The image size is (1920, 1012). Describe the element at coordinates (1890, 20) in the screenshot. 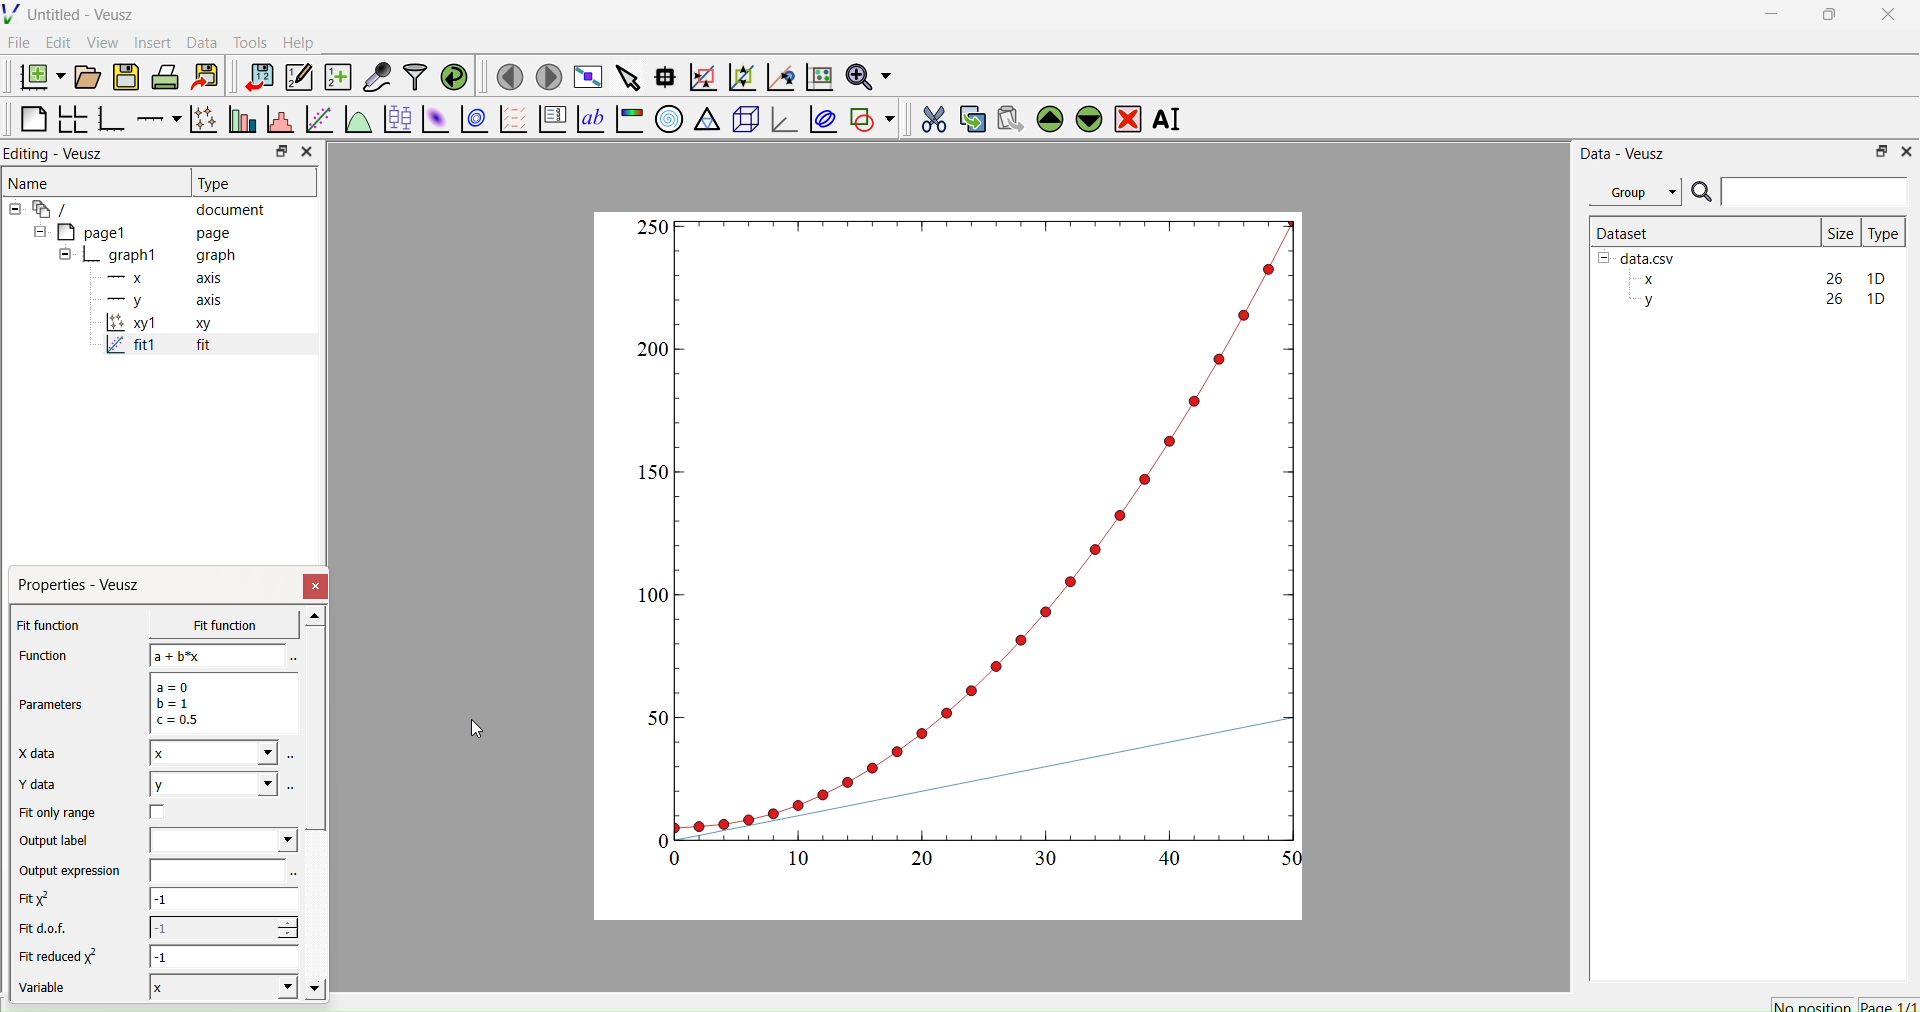

I see `Close` at that location.